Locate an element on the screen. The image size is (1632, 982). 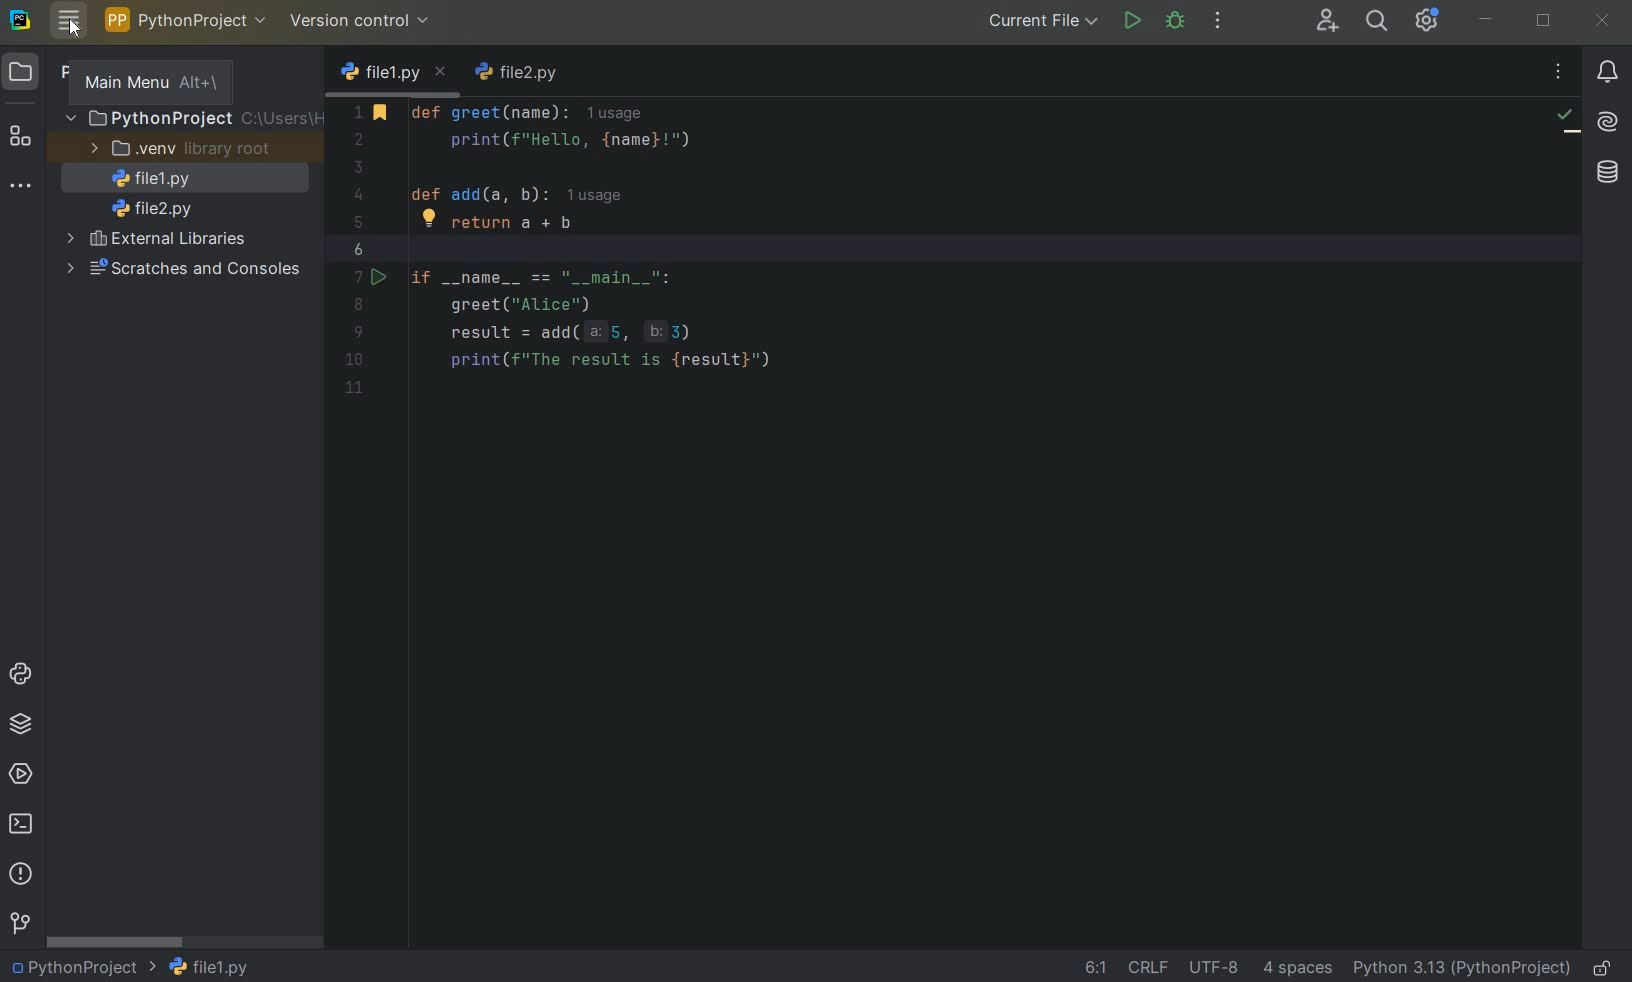
python packages is located at coordinates (21, 724).